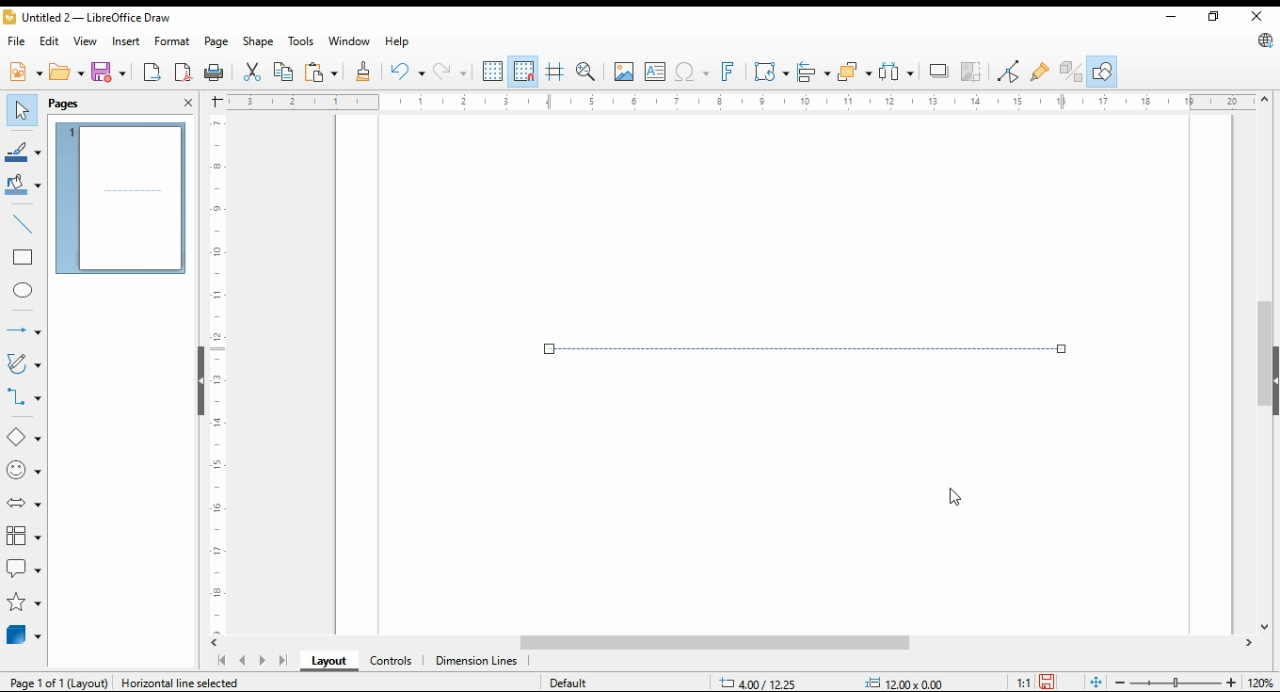 This screenshot has width=1280, height=692. I want to click on print, so click(215, 72).